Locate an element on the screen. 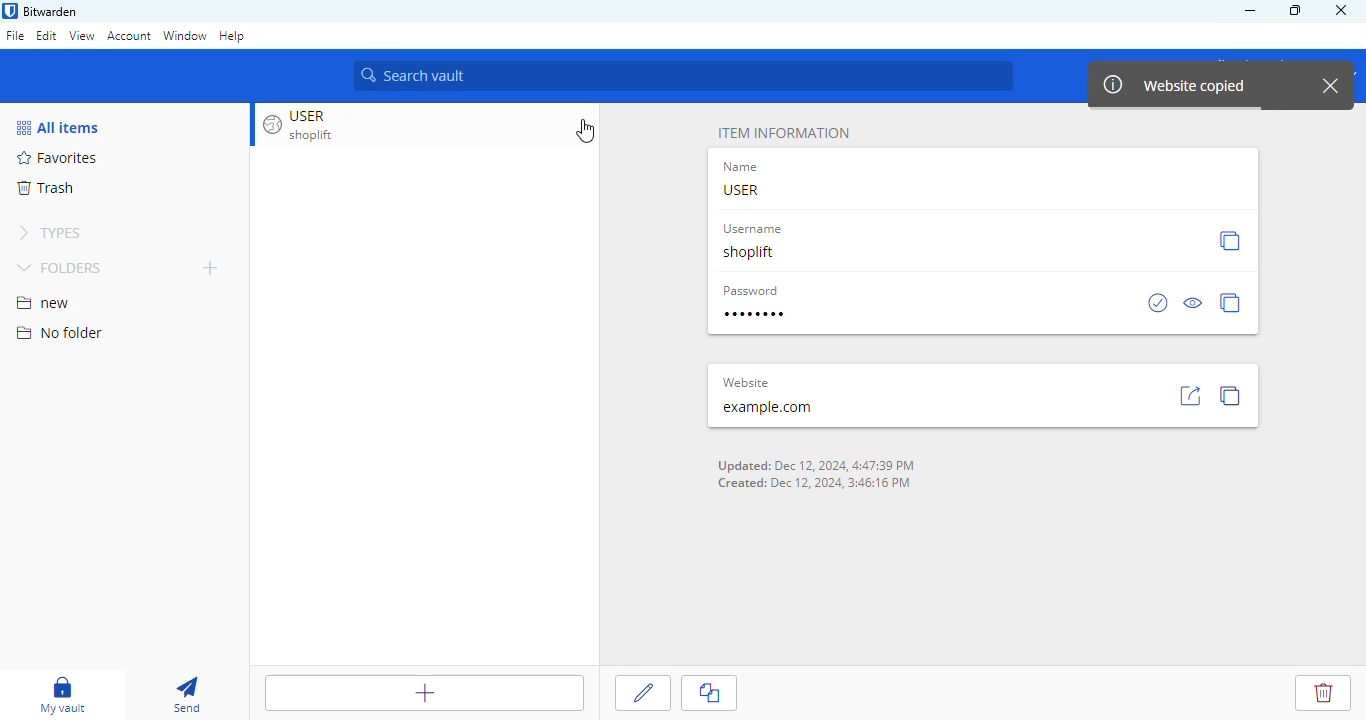 The width and height of the screenshot is (1366, 720). copy username is located at coordinates (1229, 240).